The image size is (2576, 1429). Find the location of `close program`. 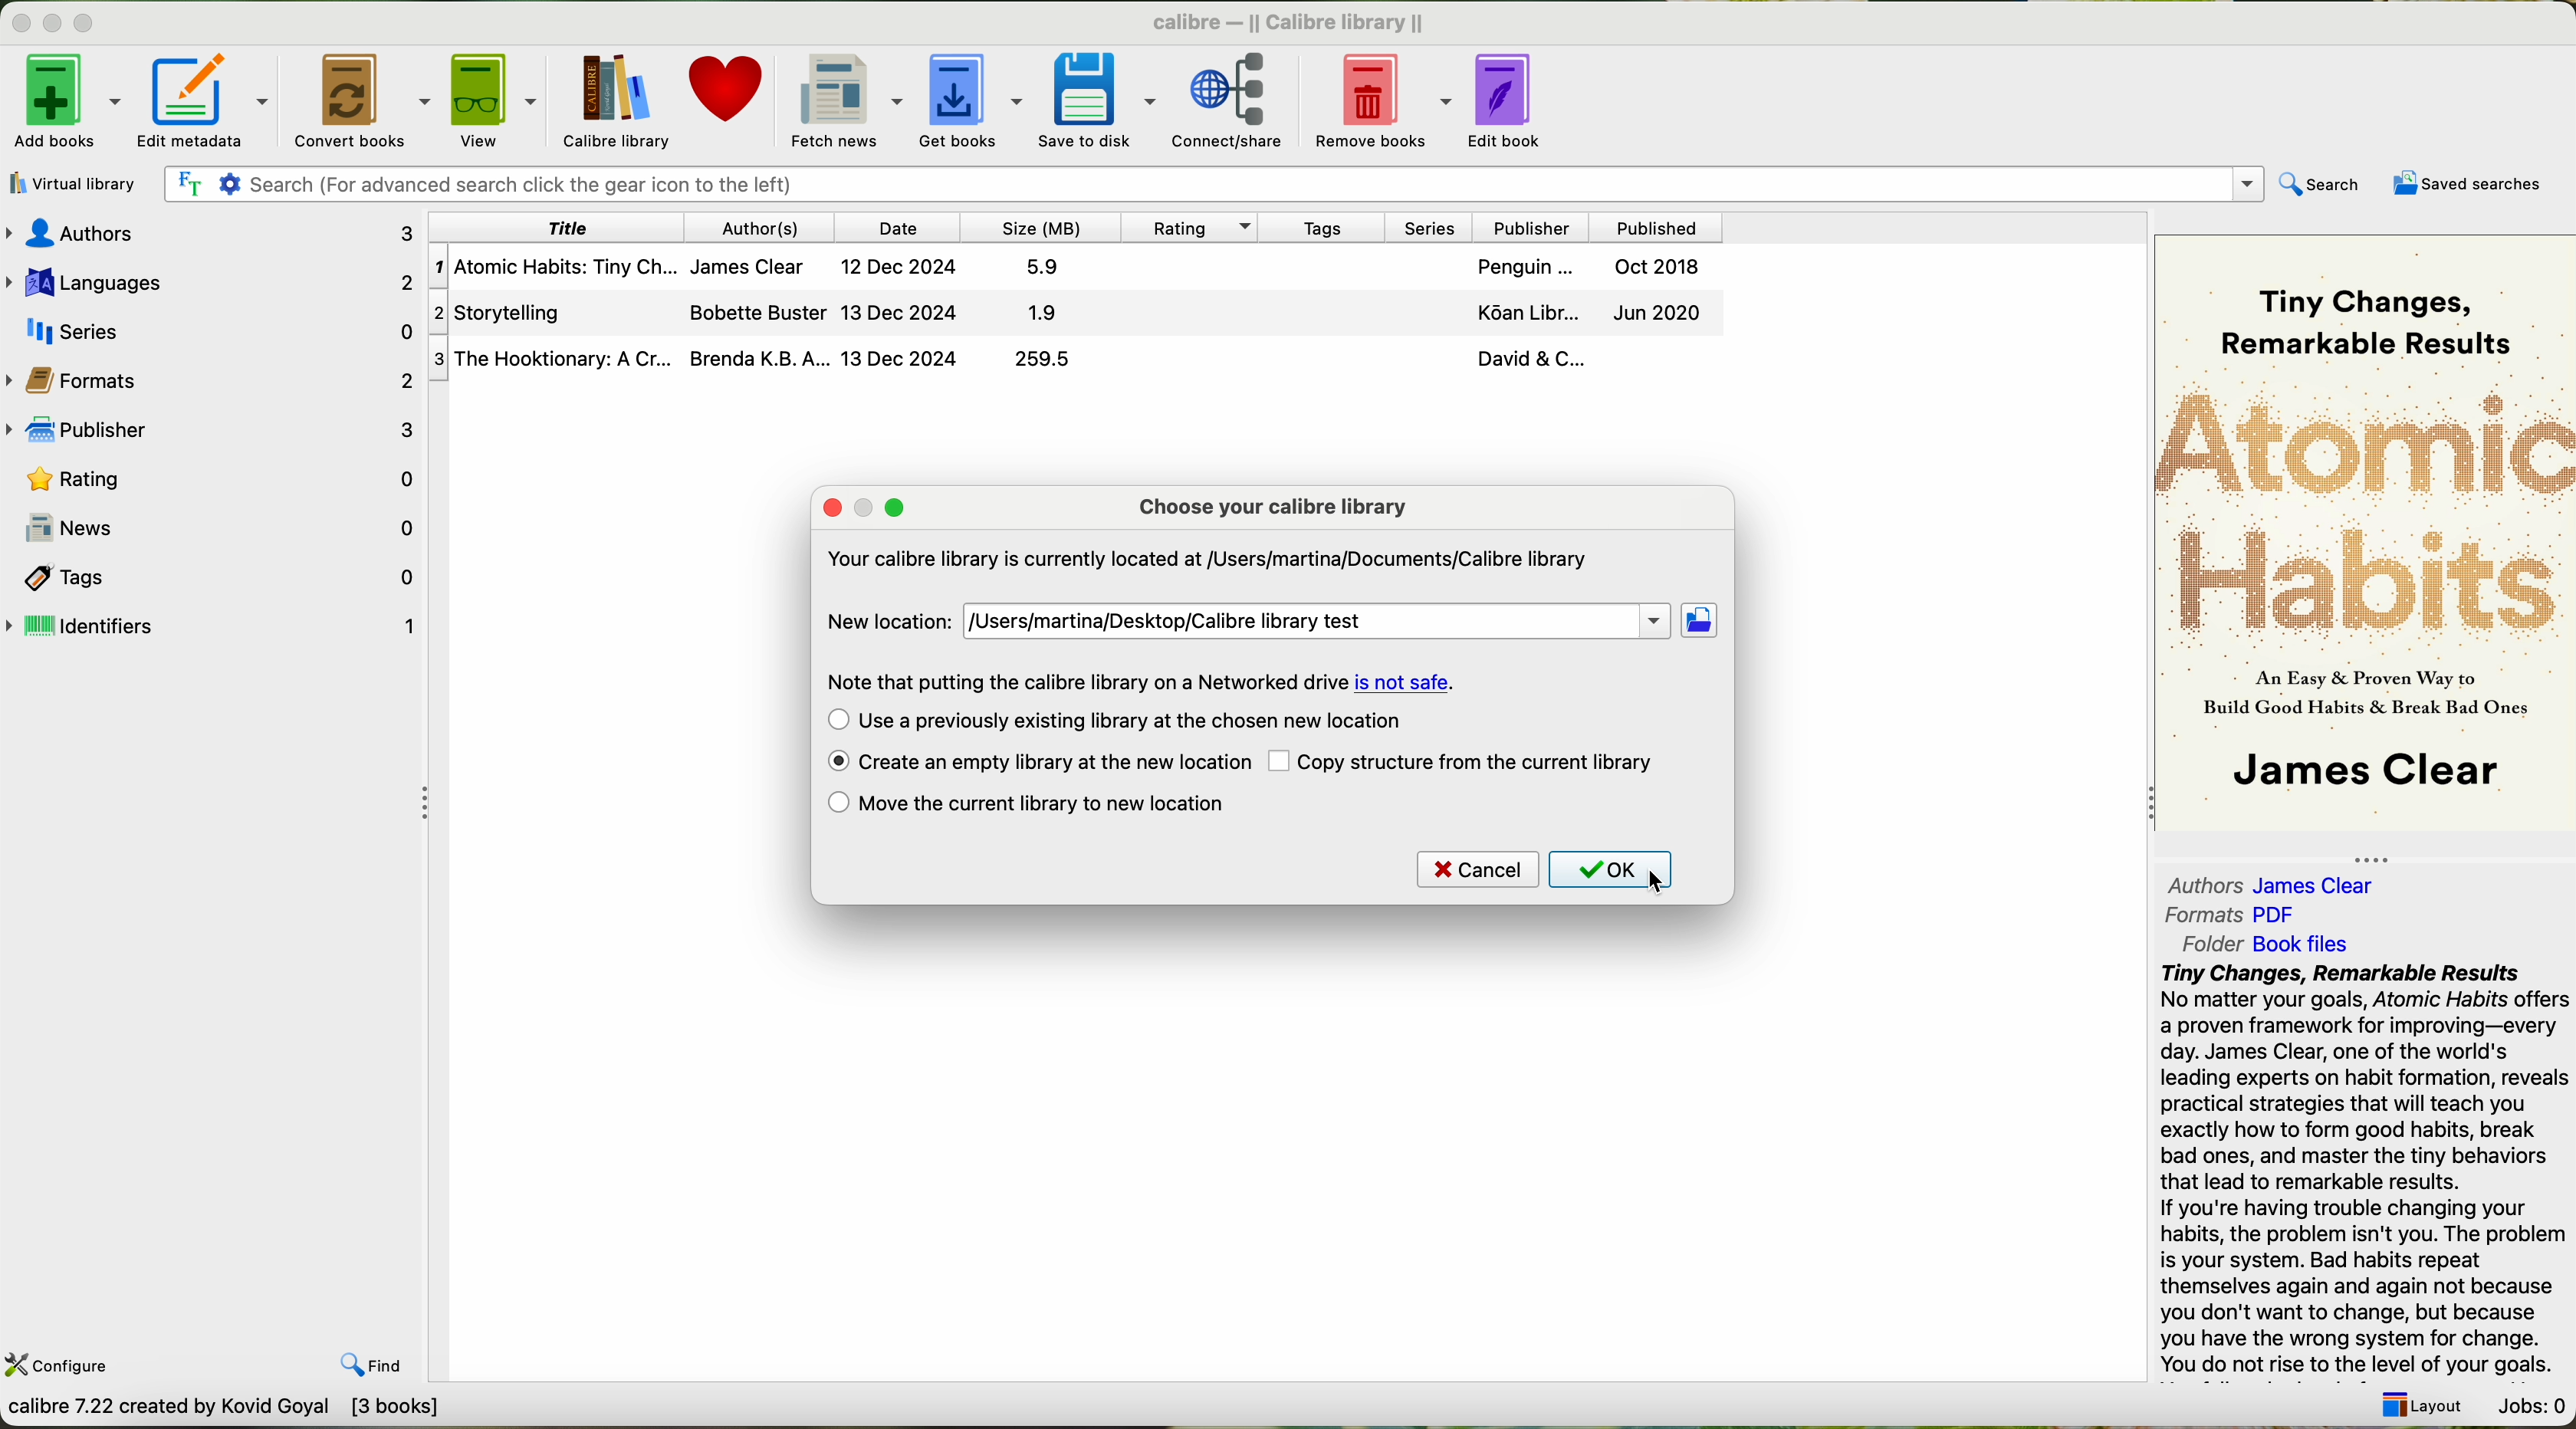

close program is located at coordinates (18, 22).